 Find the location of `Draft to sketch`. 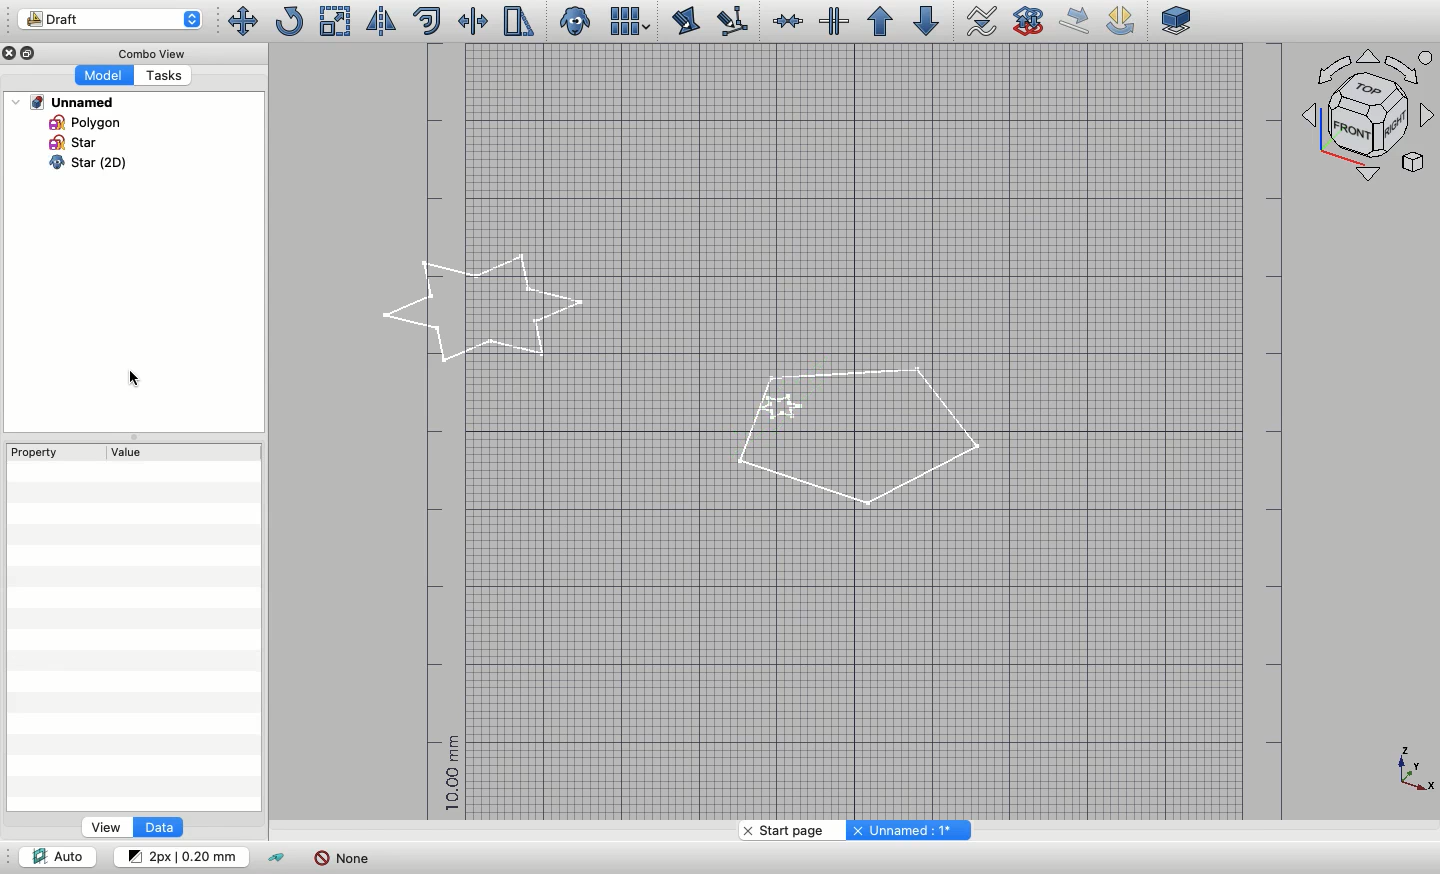

Draft to sketch is located at coordinates (1029, 19).